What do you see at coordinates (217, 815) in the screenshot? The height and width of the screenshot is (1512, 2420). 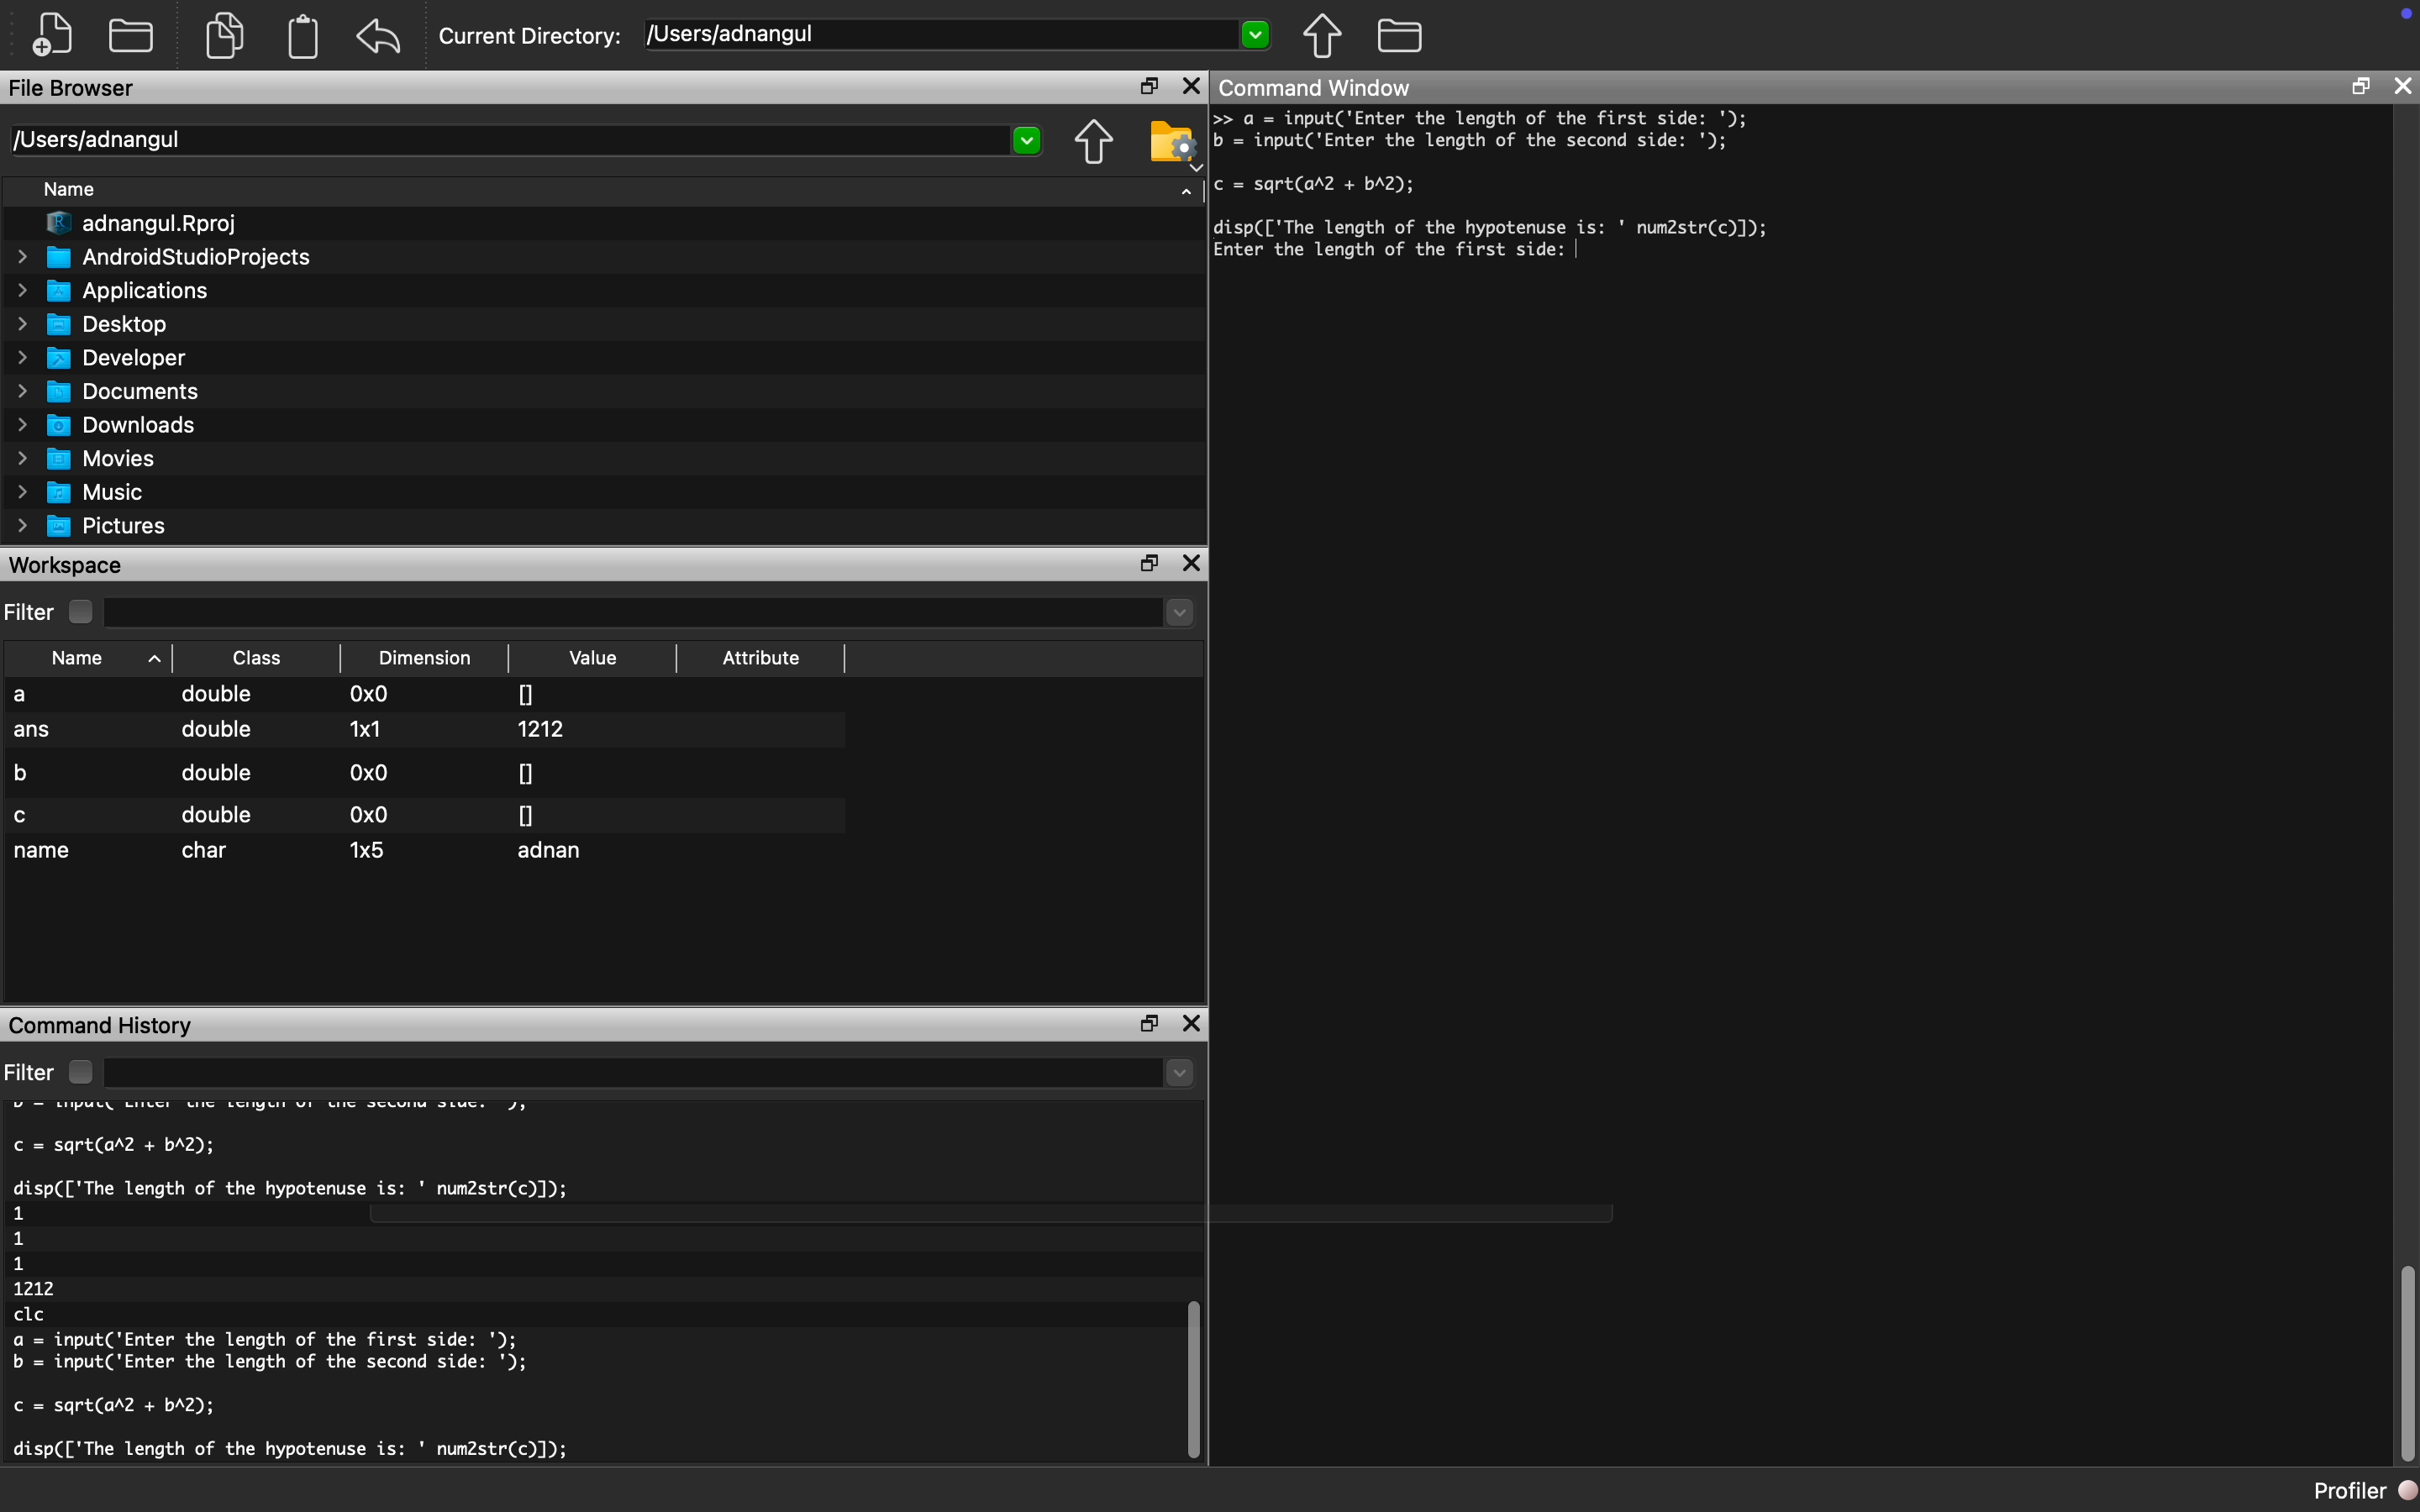 I see `double` at bounding box center [217, 815].